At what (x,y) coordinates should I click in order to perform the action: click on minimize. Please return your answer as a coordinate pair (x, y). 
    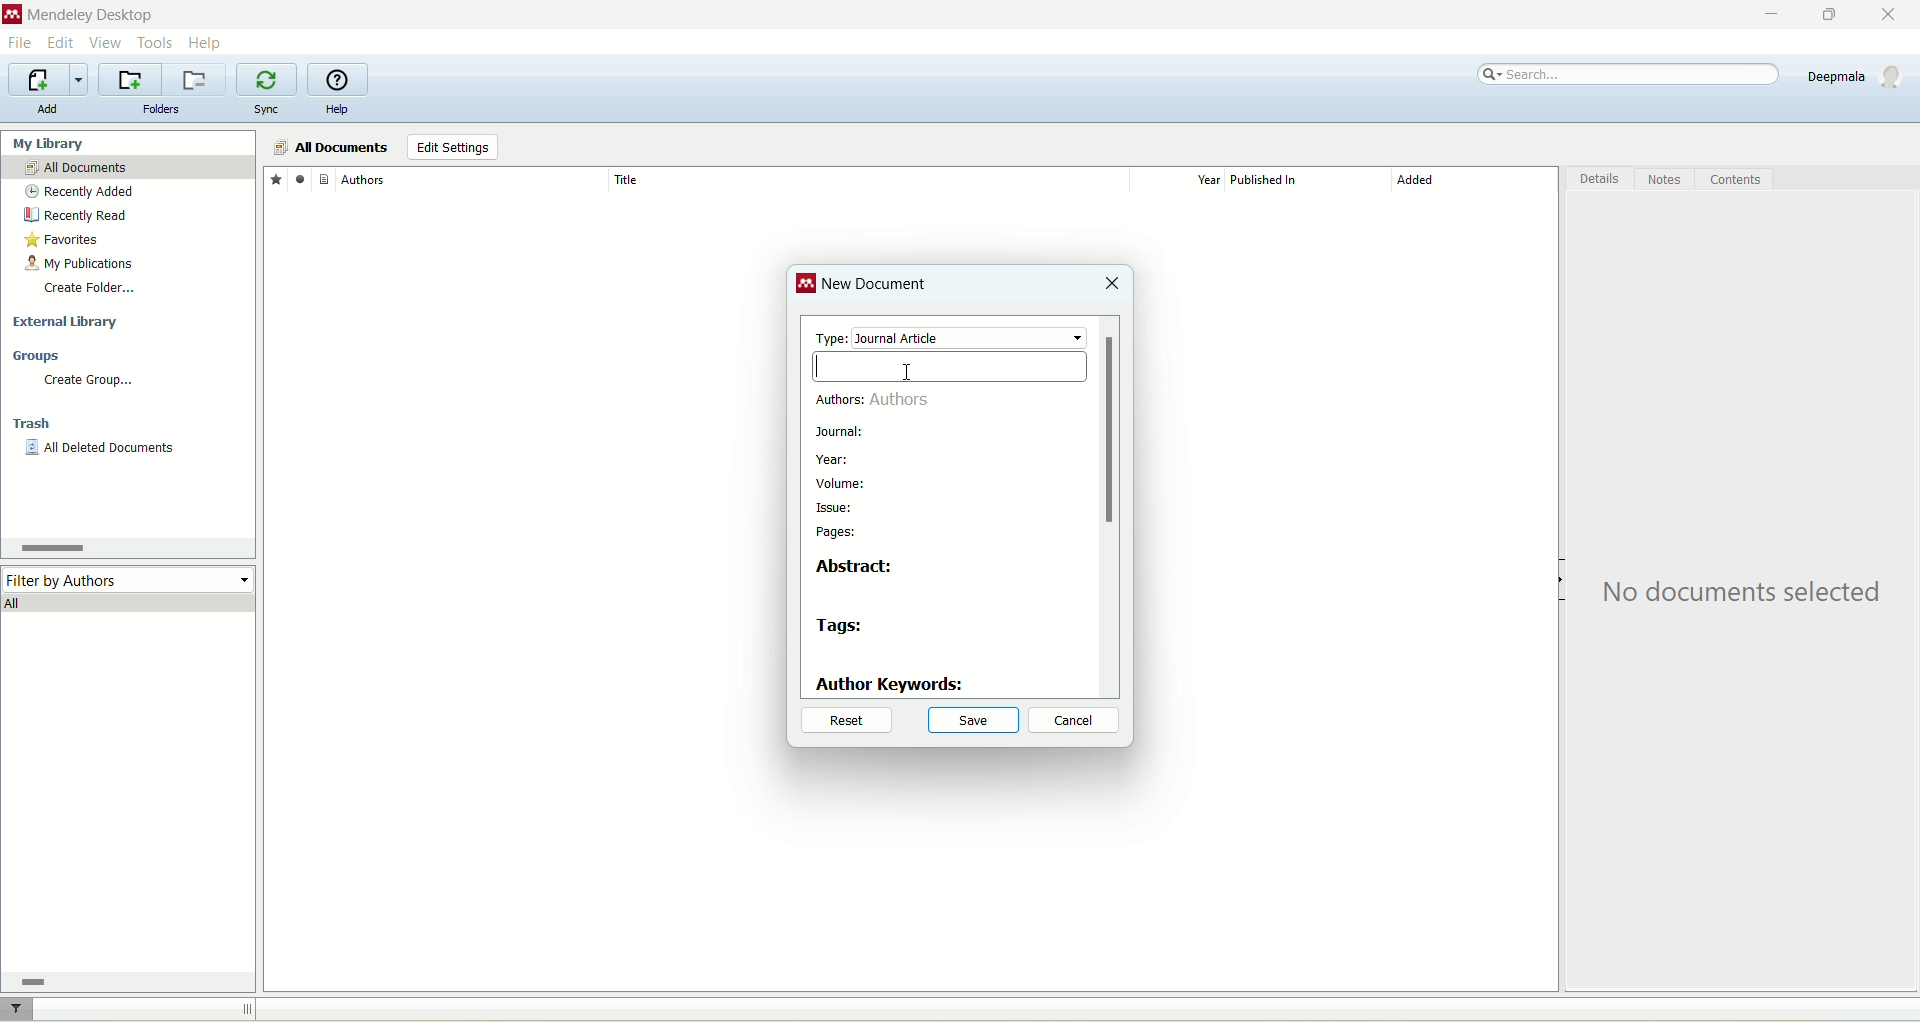
    Looking at the image, I should click on (1767, 15).